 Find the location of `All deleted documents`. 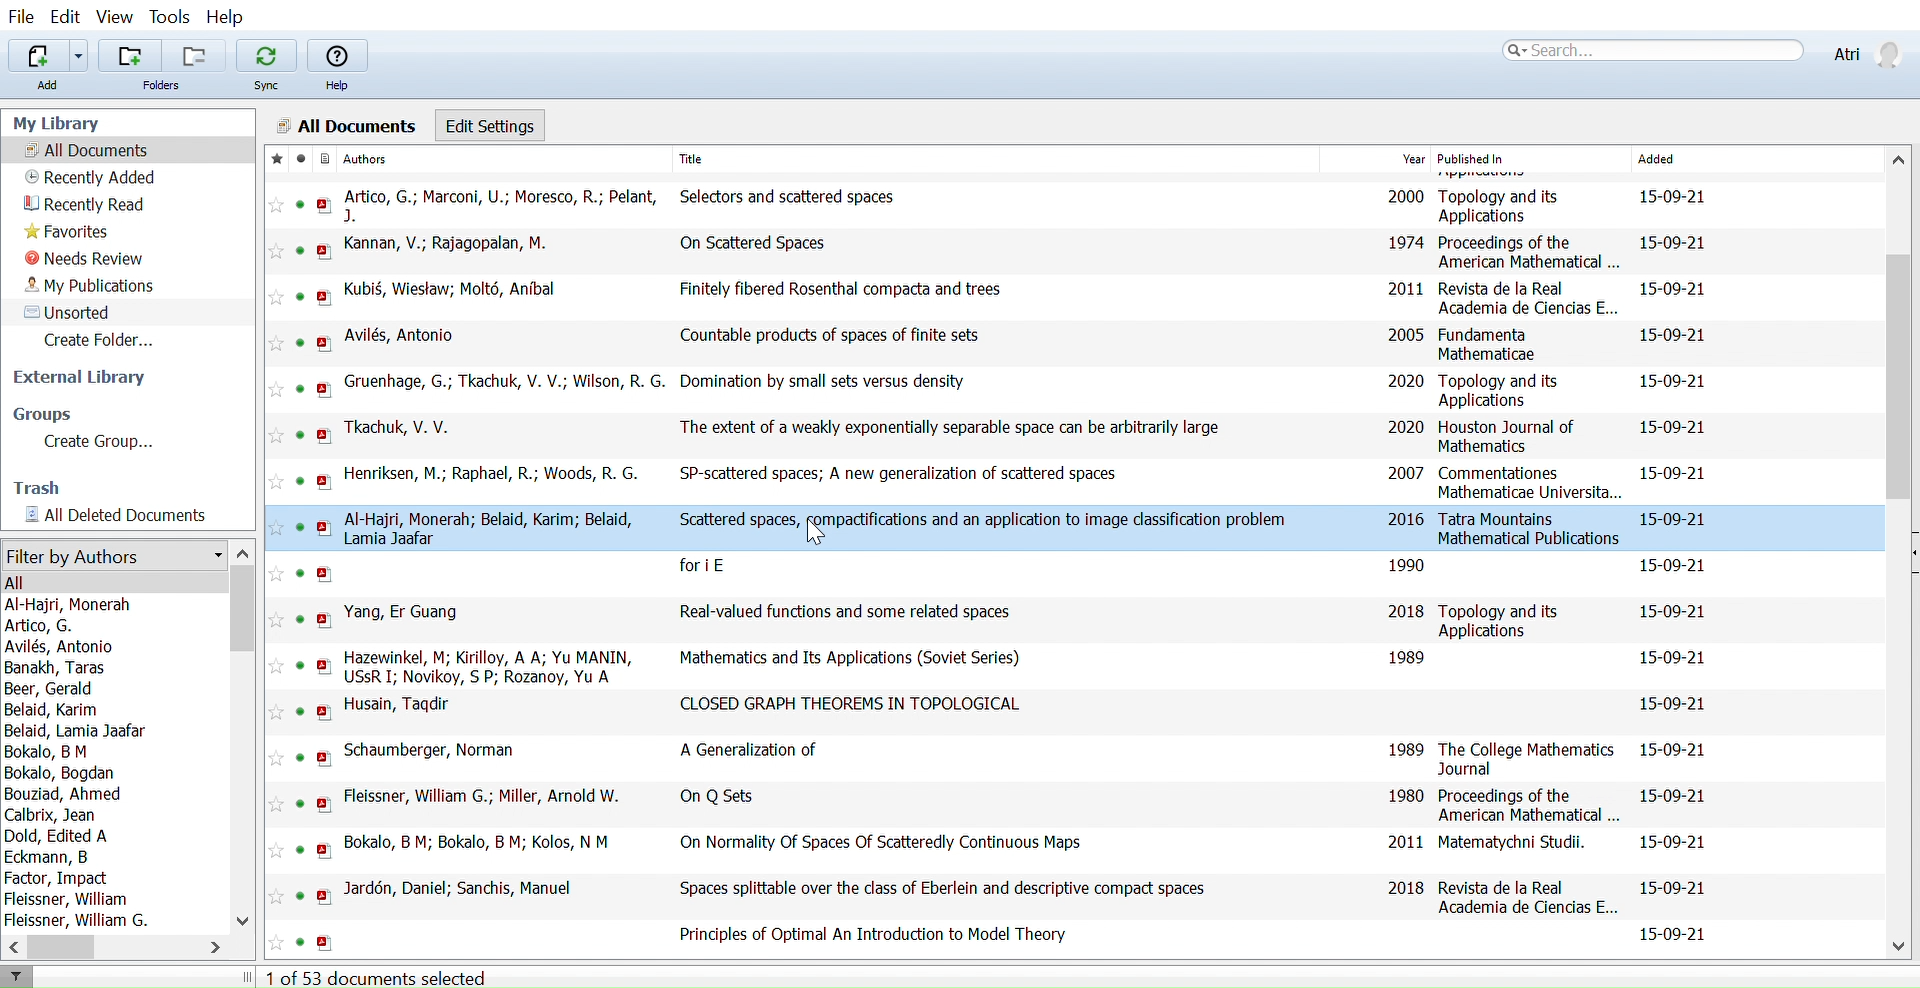

All deleted documents is located at coordinates (110, 514).